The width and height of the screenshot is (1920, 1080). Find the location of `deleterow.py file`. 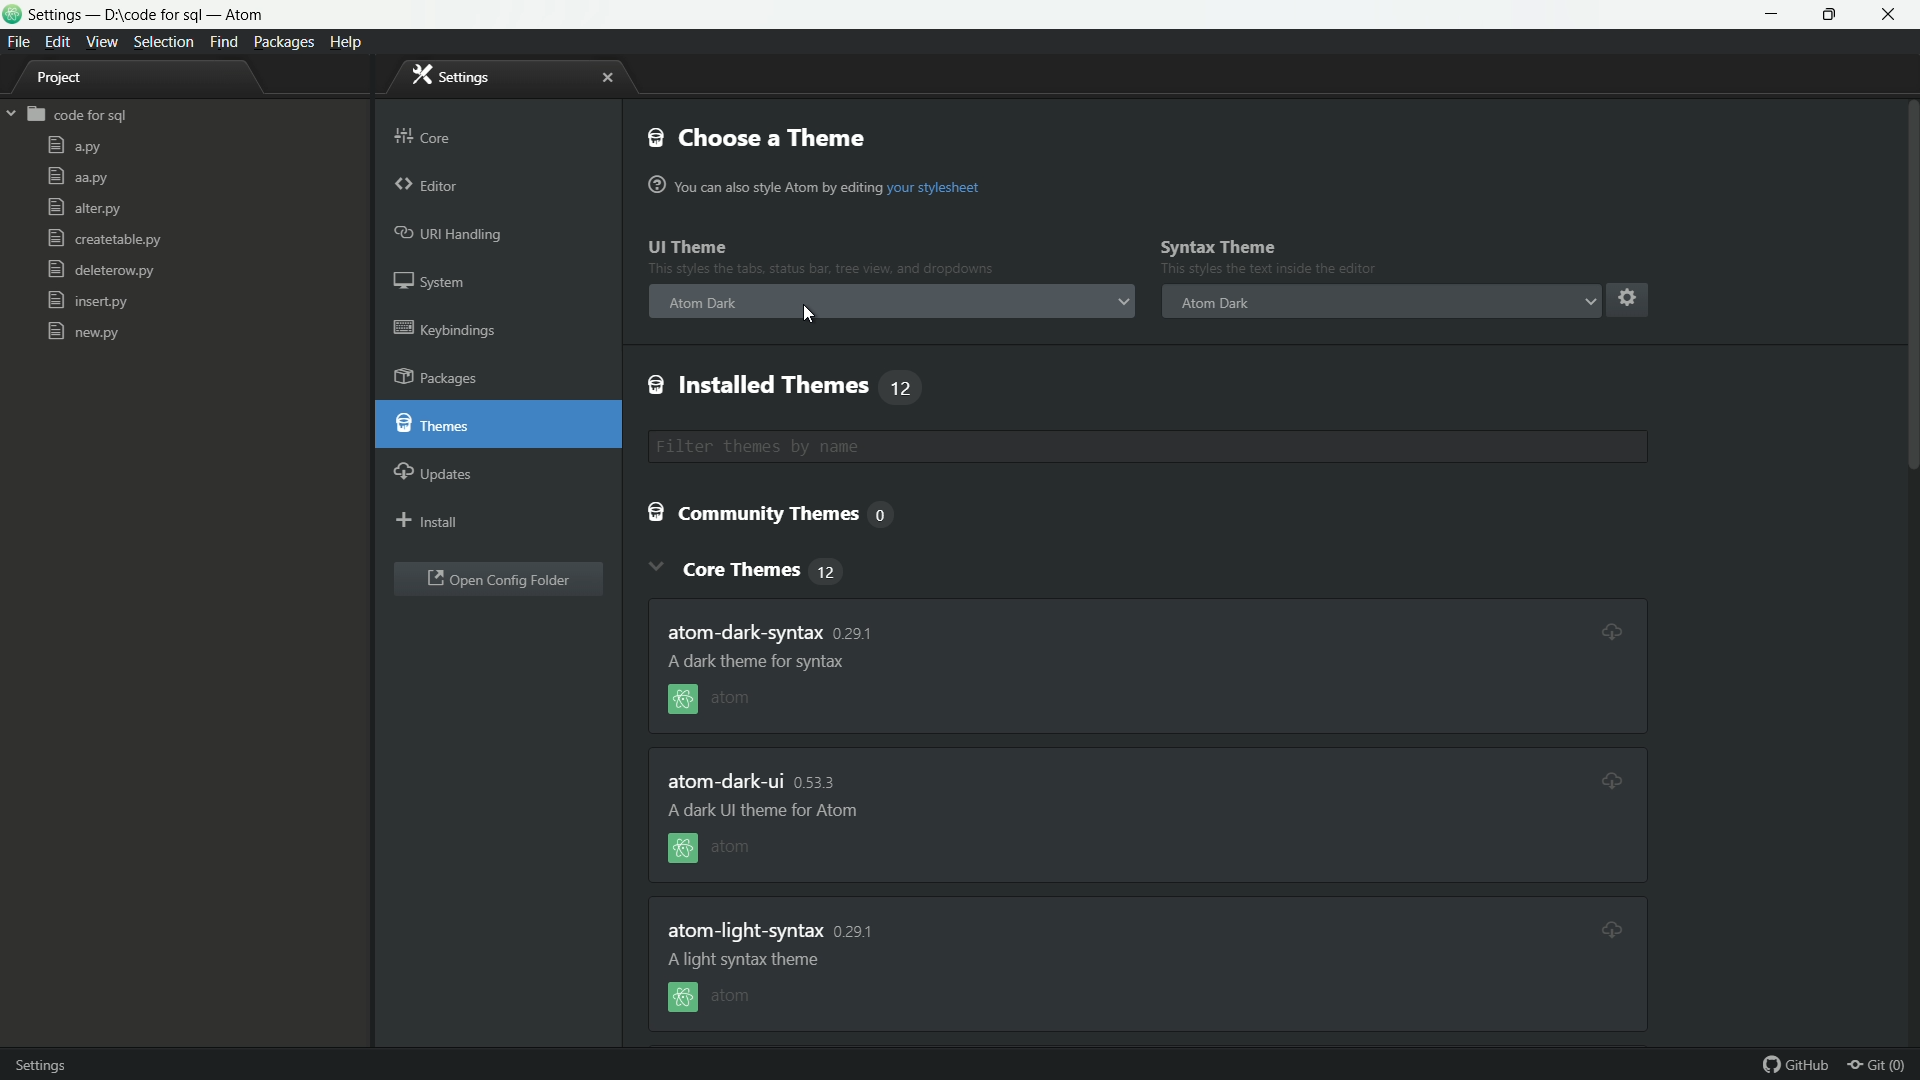

deleterow.py file is located at coordinates (100, 272).